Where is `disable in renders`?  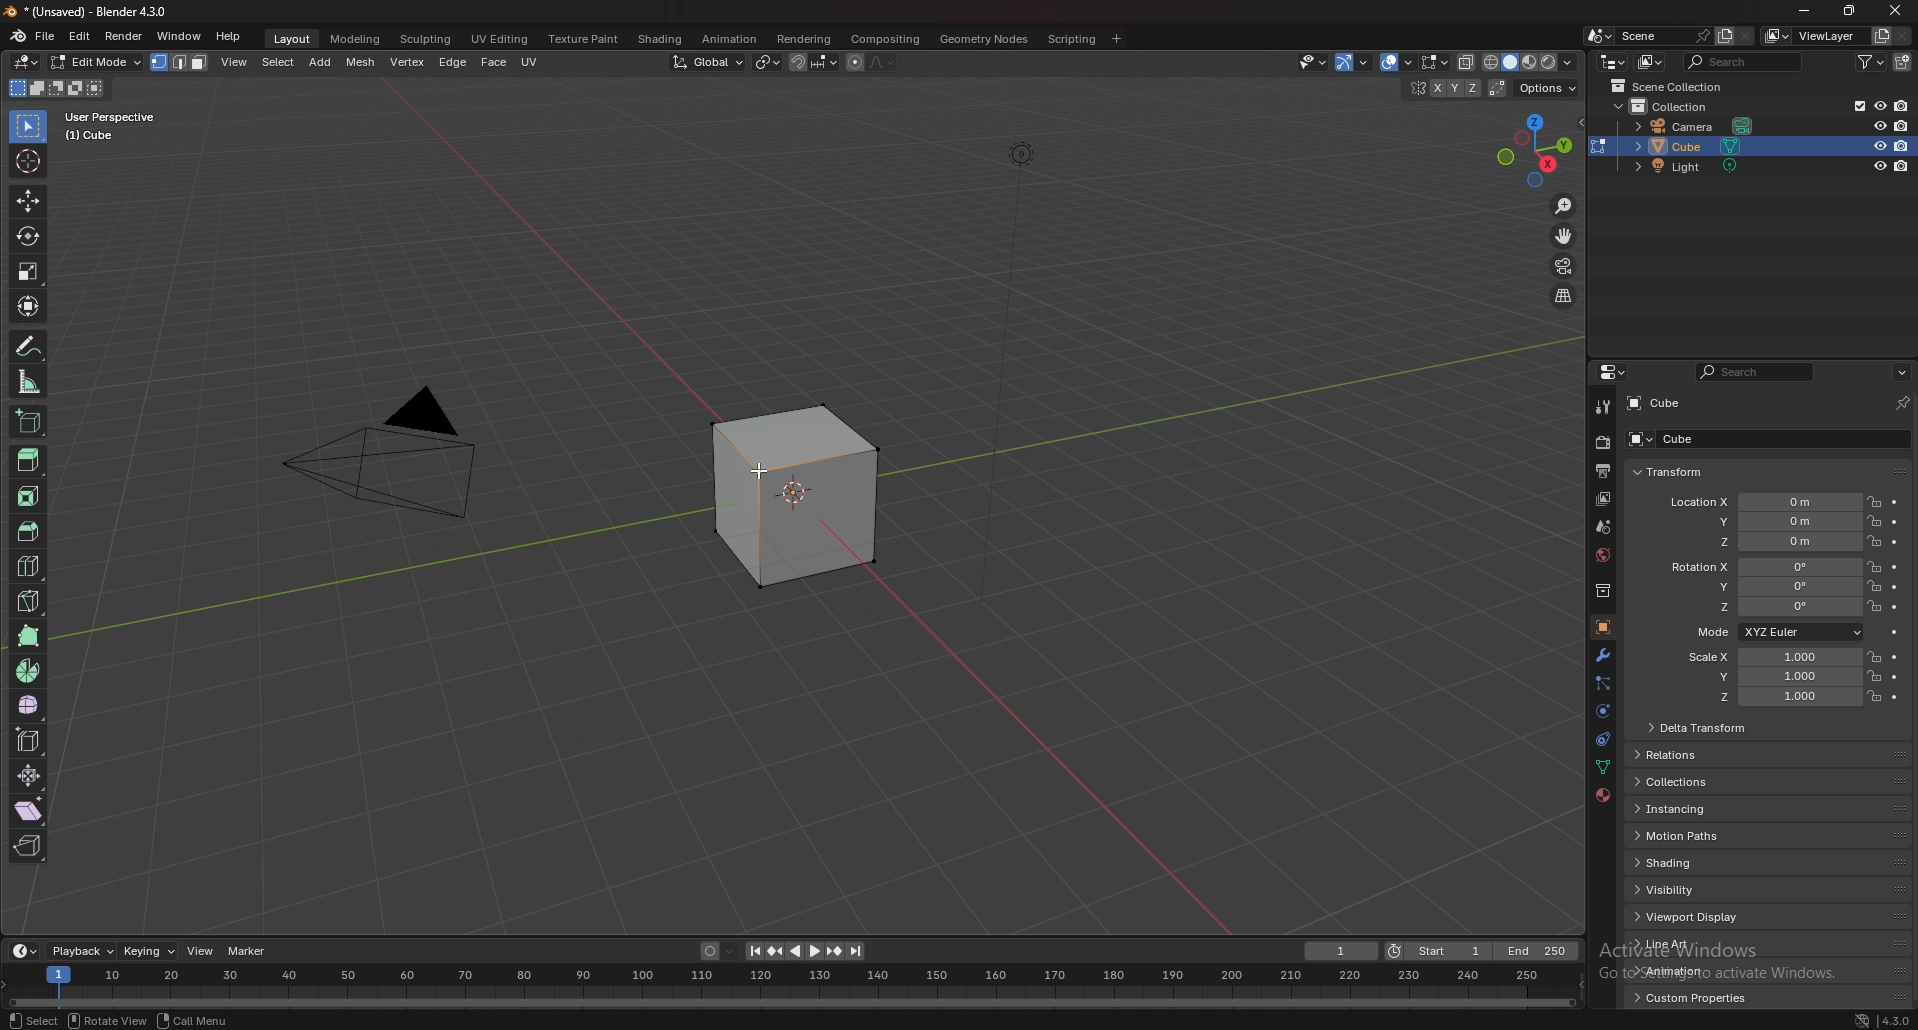
disable in renders is located at coordinates (1902, 165).